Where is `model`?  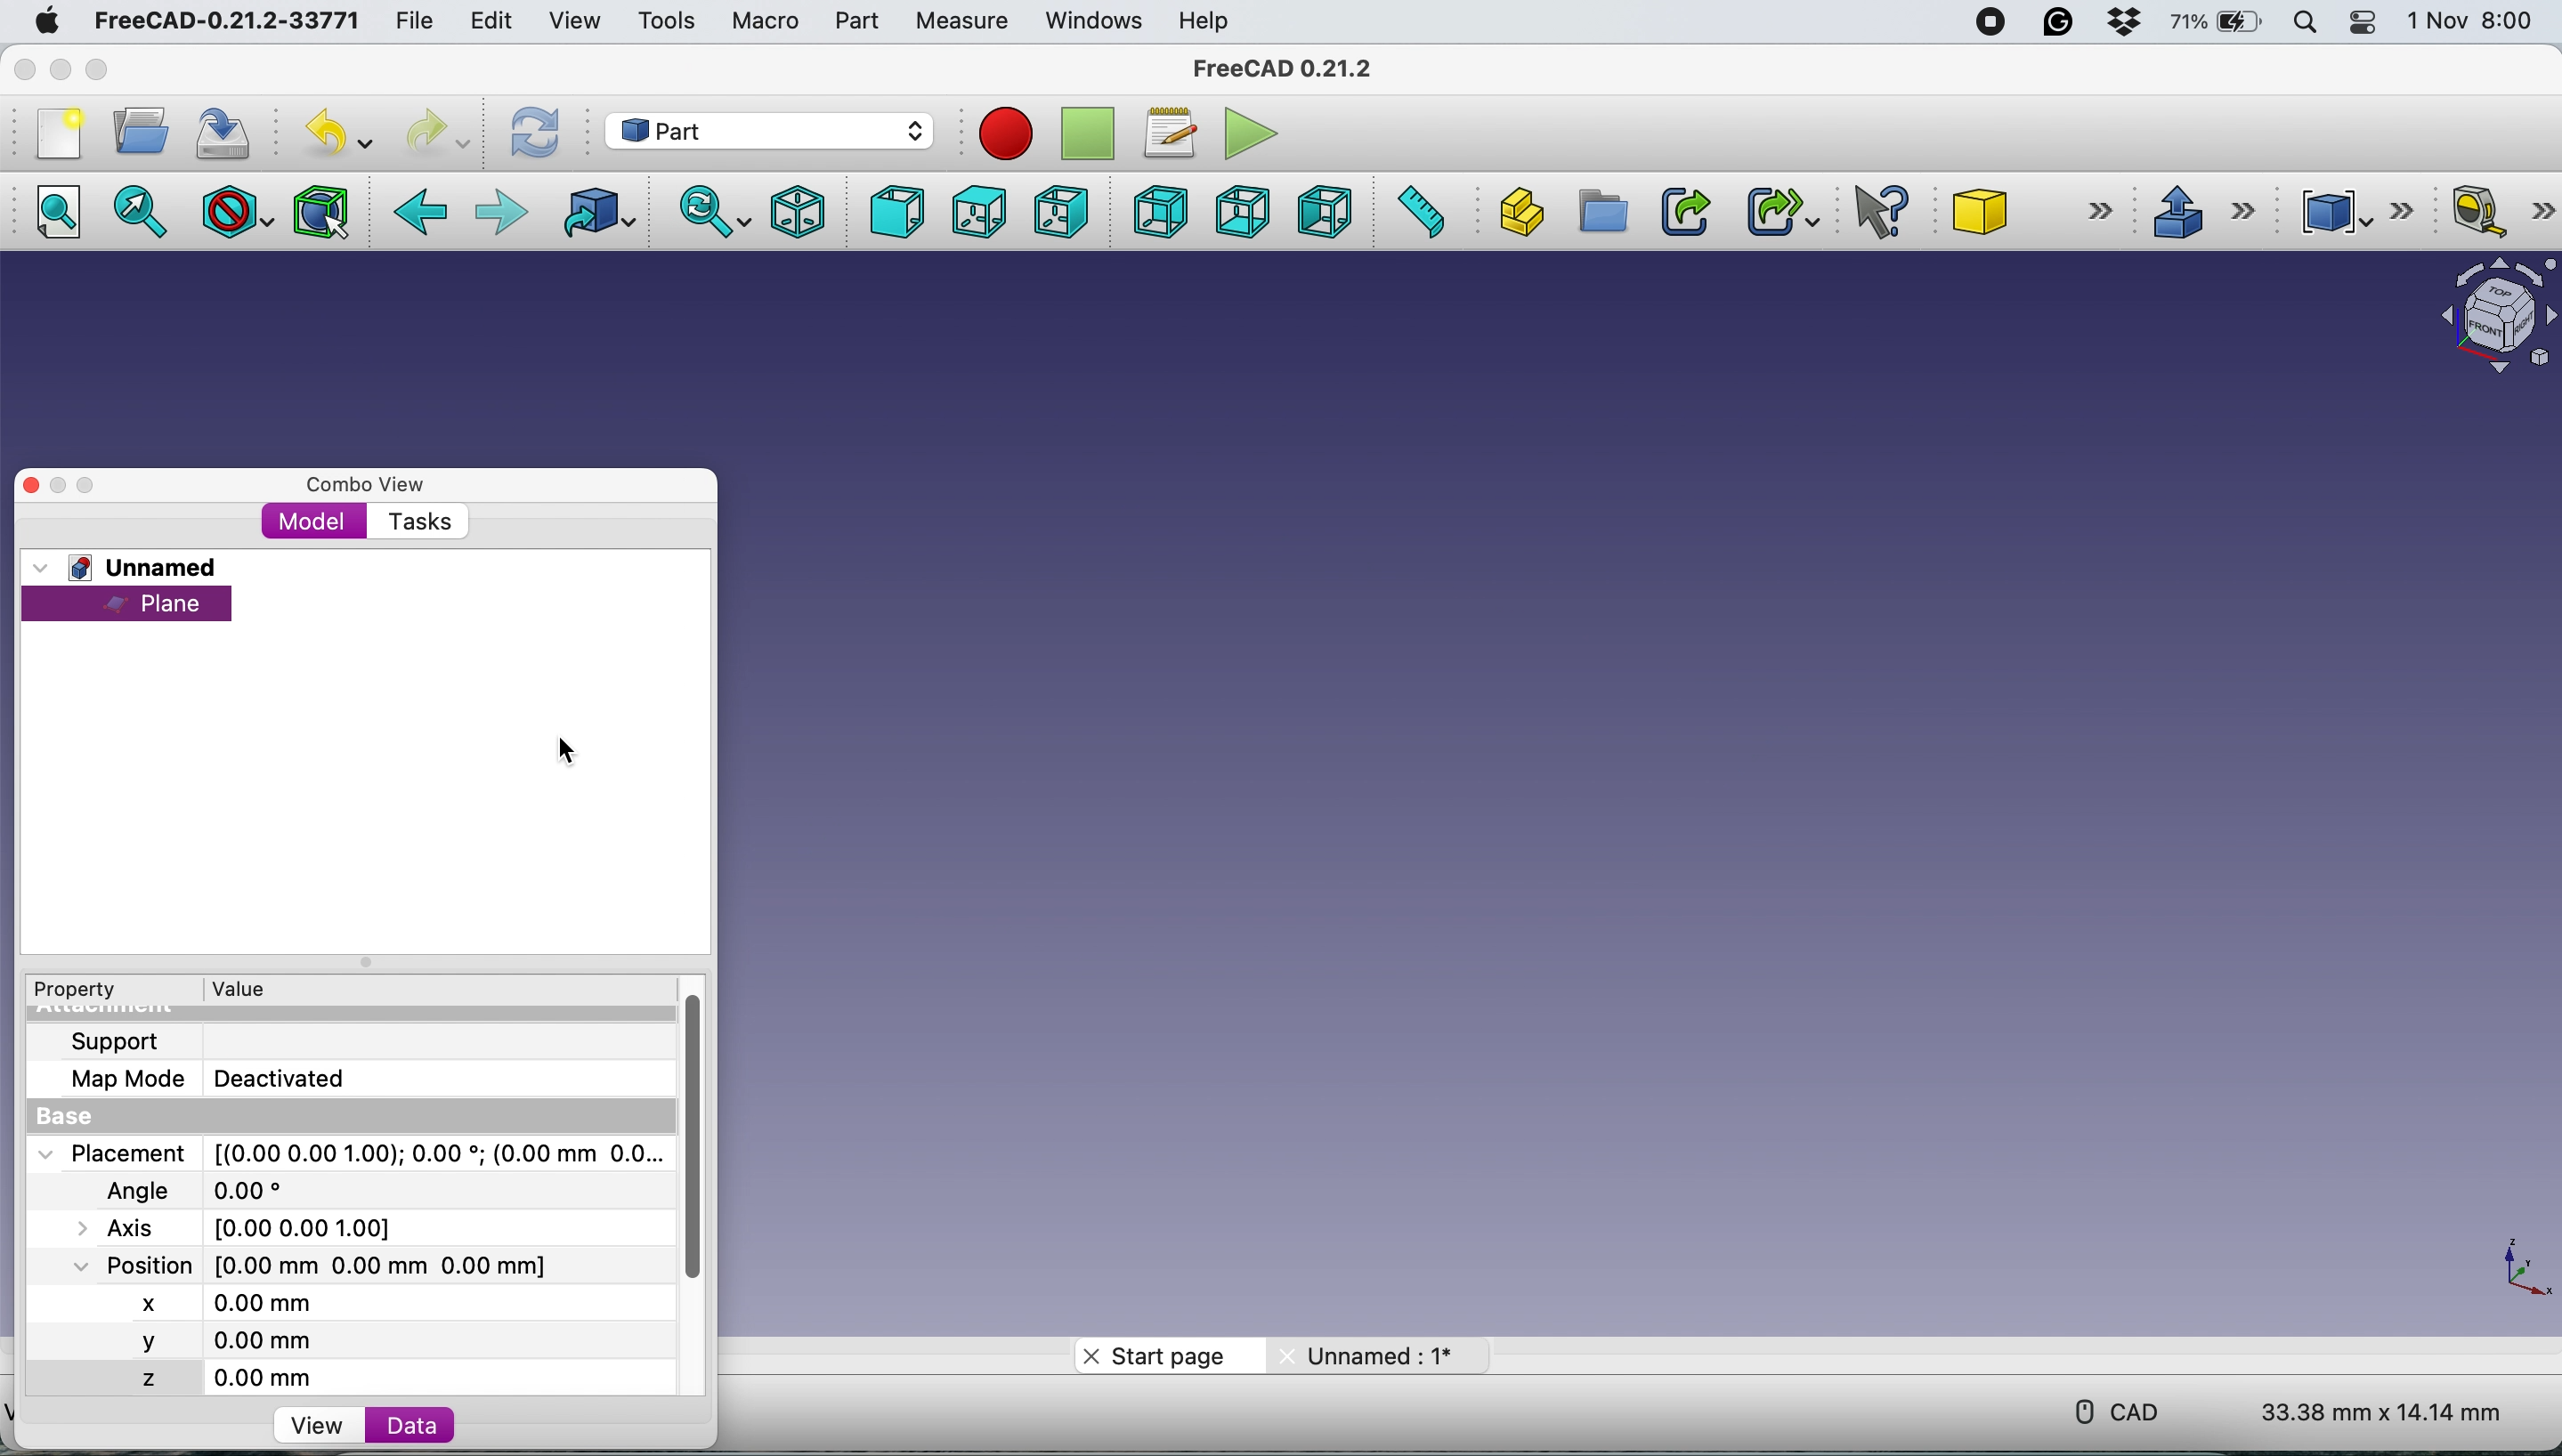
model is located at coordinates (308, 520).